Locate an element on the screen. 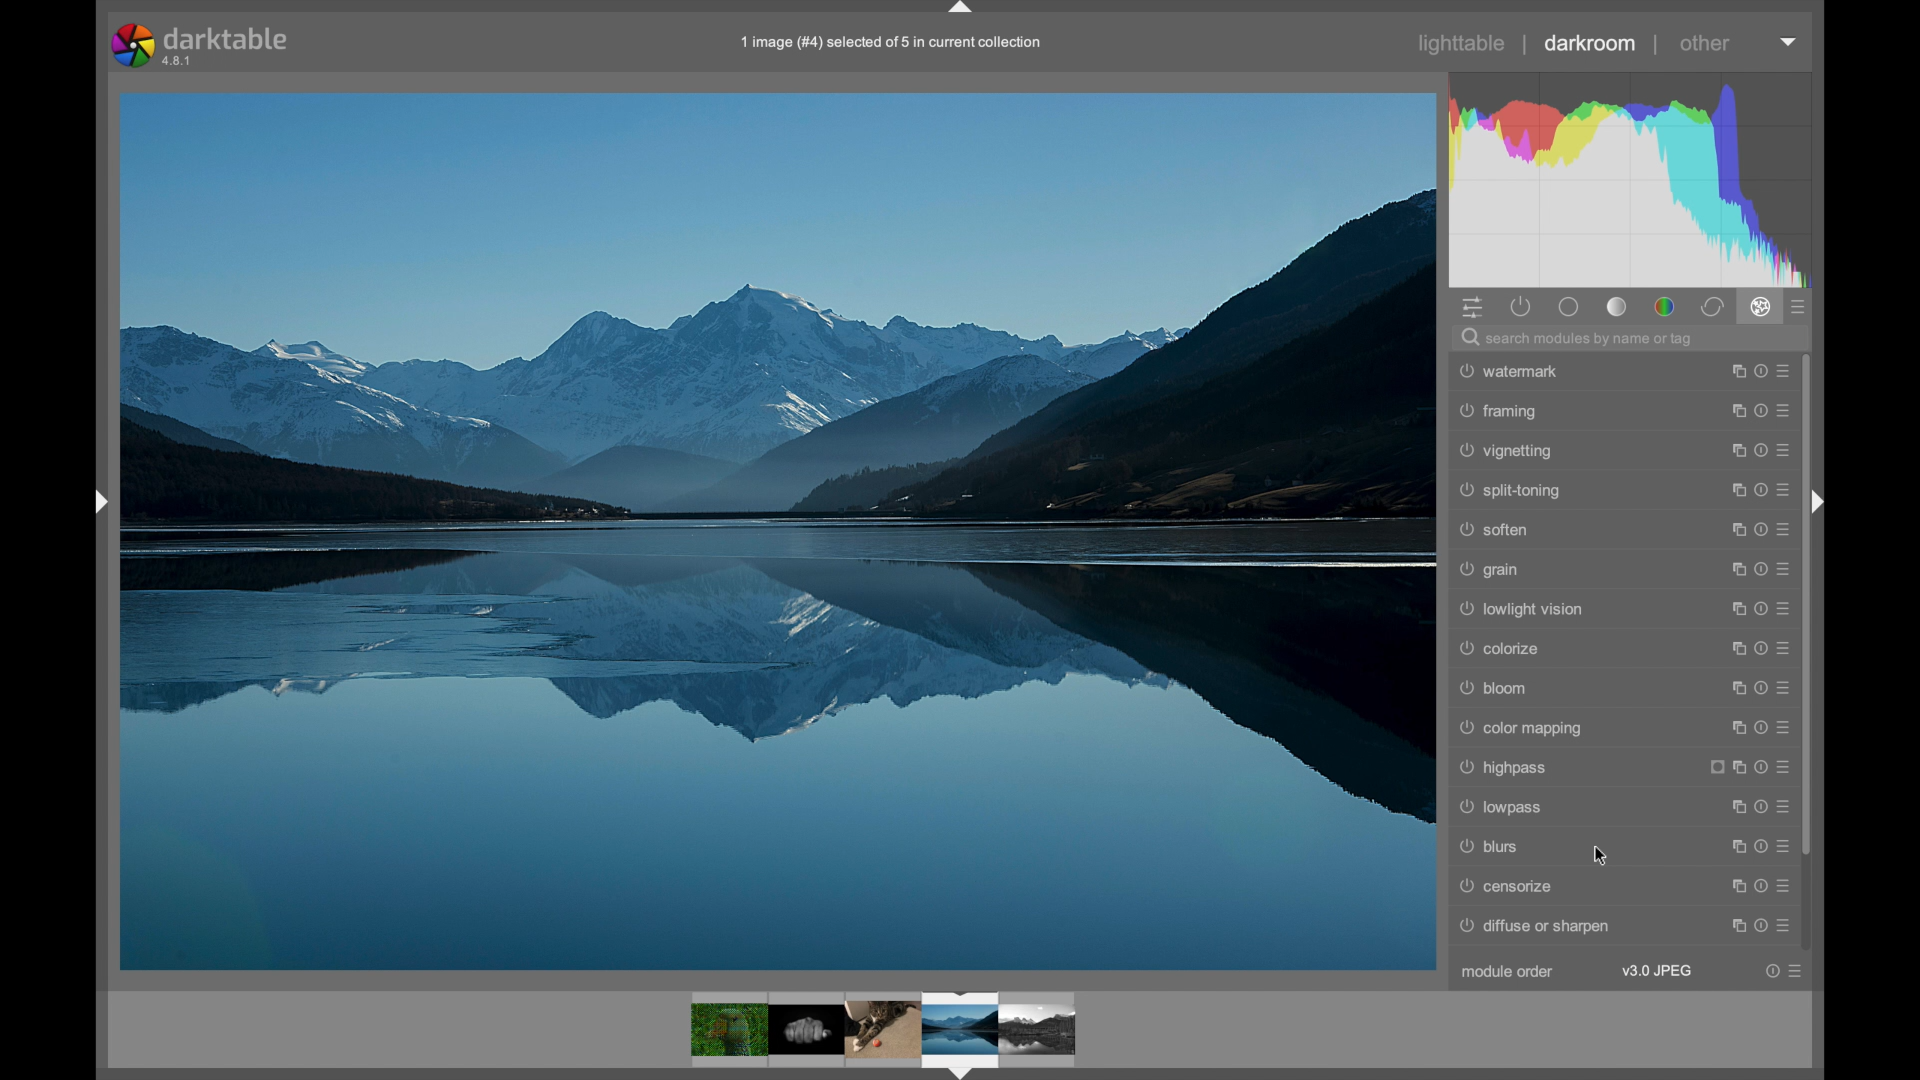  grain is located at coordinates (1490, 570).